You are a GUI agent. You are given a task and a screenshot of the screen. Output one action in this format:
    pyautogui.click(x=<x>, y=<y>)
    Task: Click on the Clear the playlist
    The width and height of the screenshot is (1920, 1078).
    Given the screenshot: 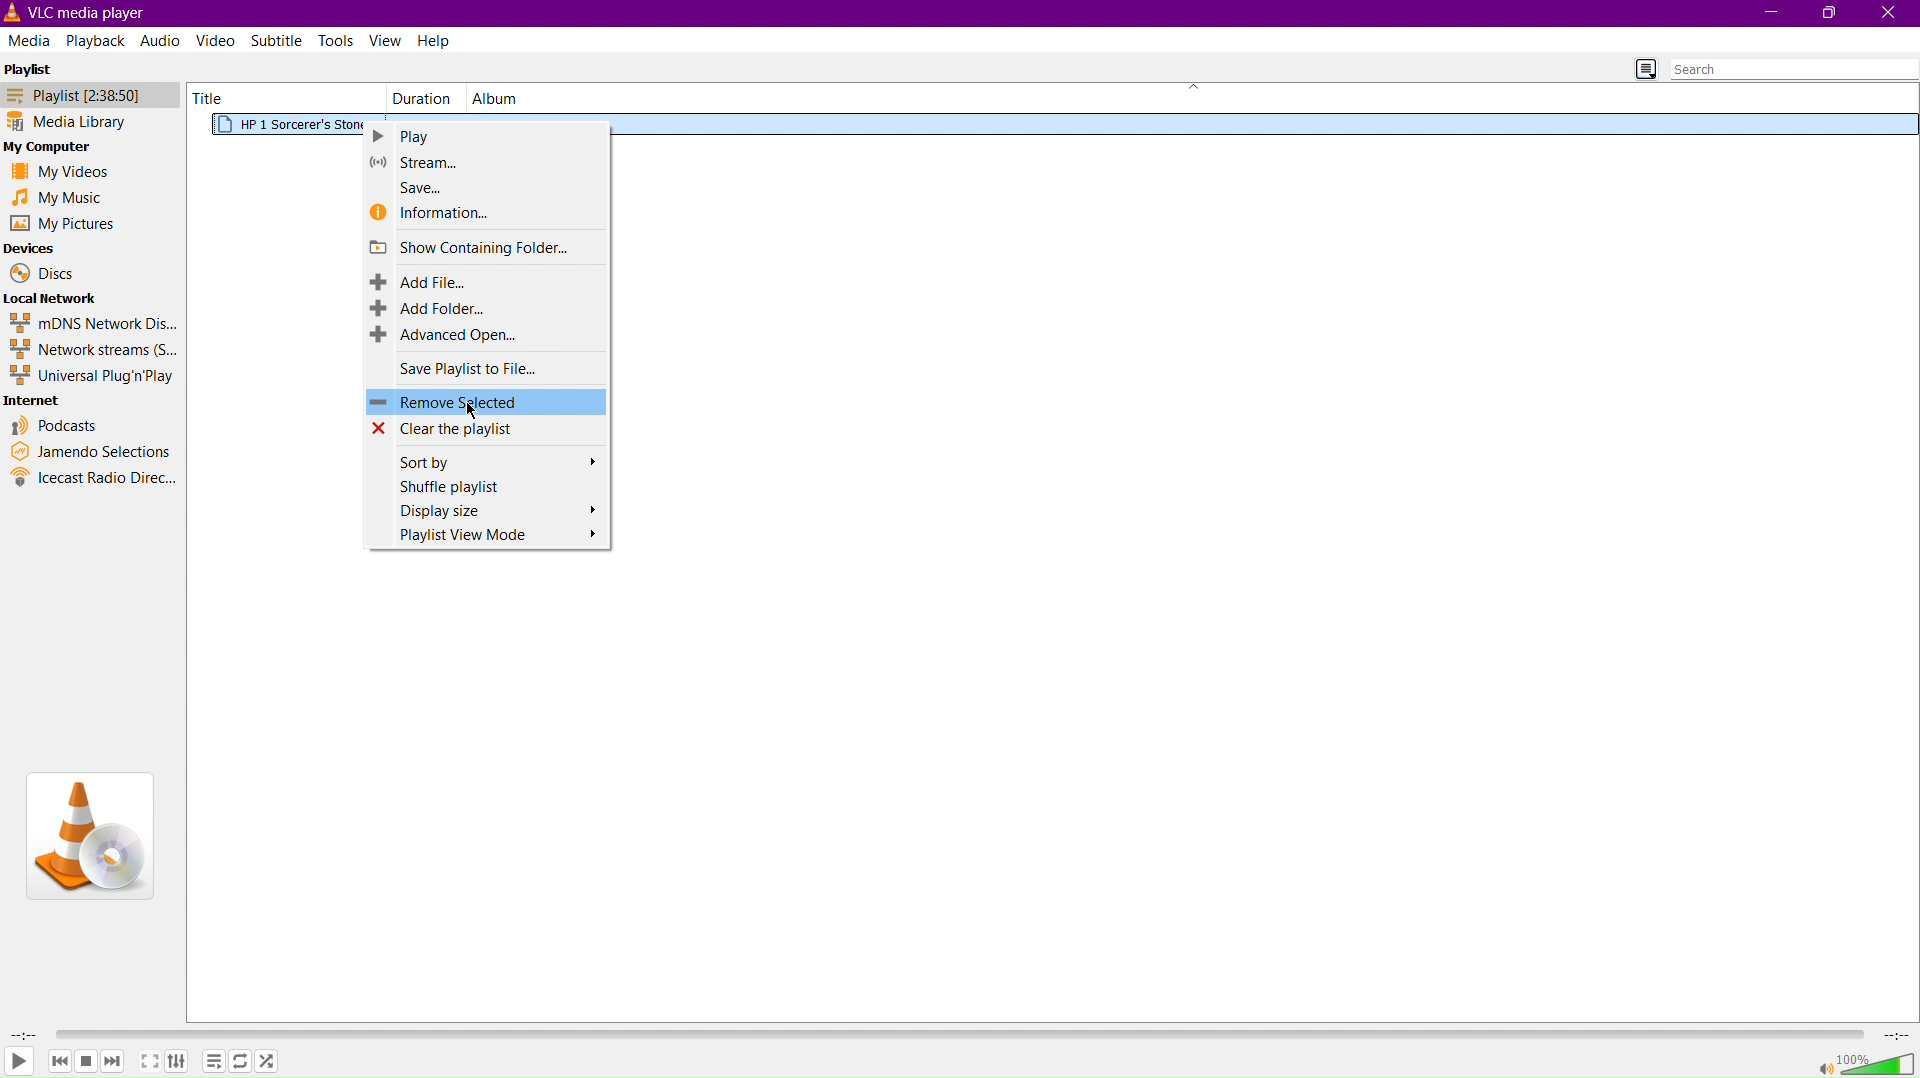 What is the action you would take?
    pyautogui.click(x=485, y=429)
    